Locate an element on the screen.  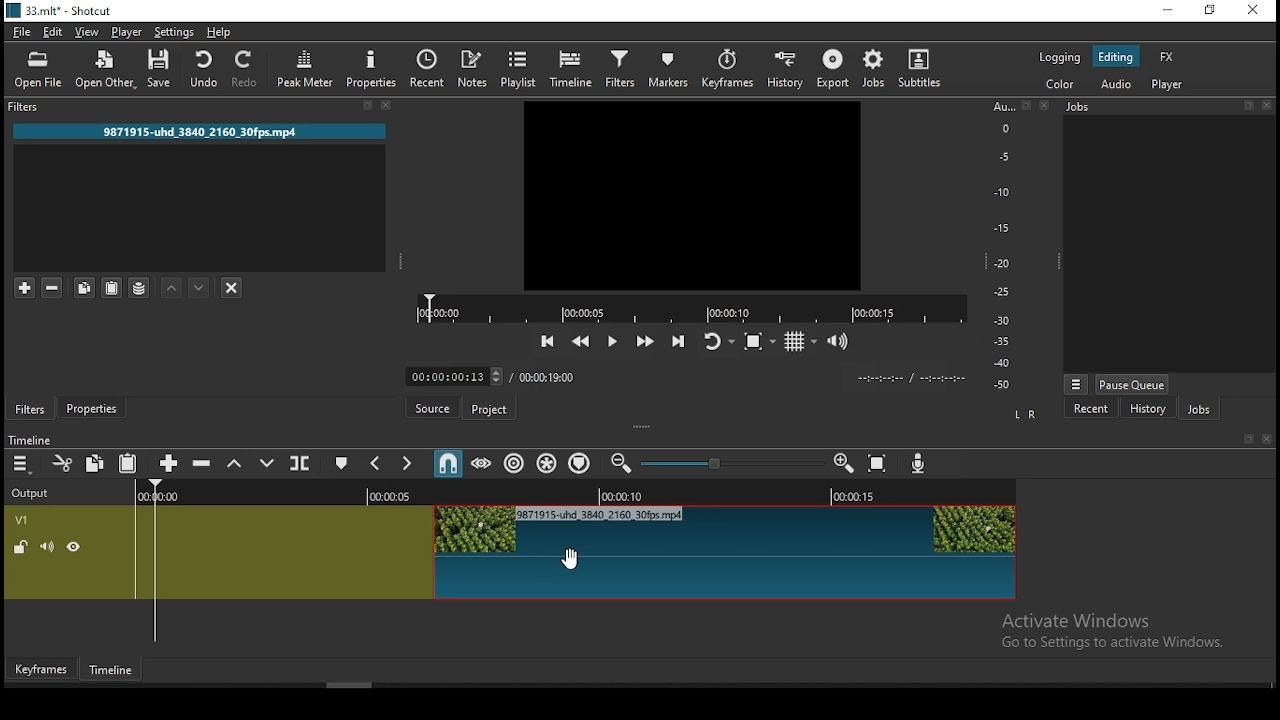
close is located at coordinates (1267, 105).